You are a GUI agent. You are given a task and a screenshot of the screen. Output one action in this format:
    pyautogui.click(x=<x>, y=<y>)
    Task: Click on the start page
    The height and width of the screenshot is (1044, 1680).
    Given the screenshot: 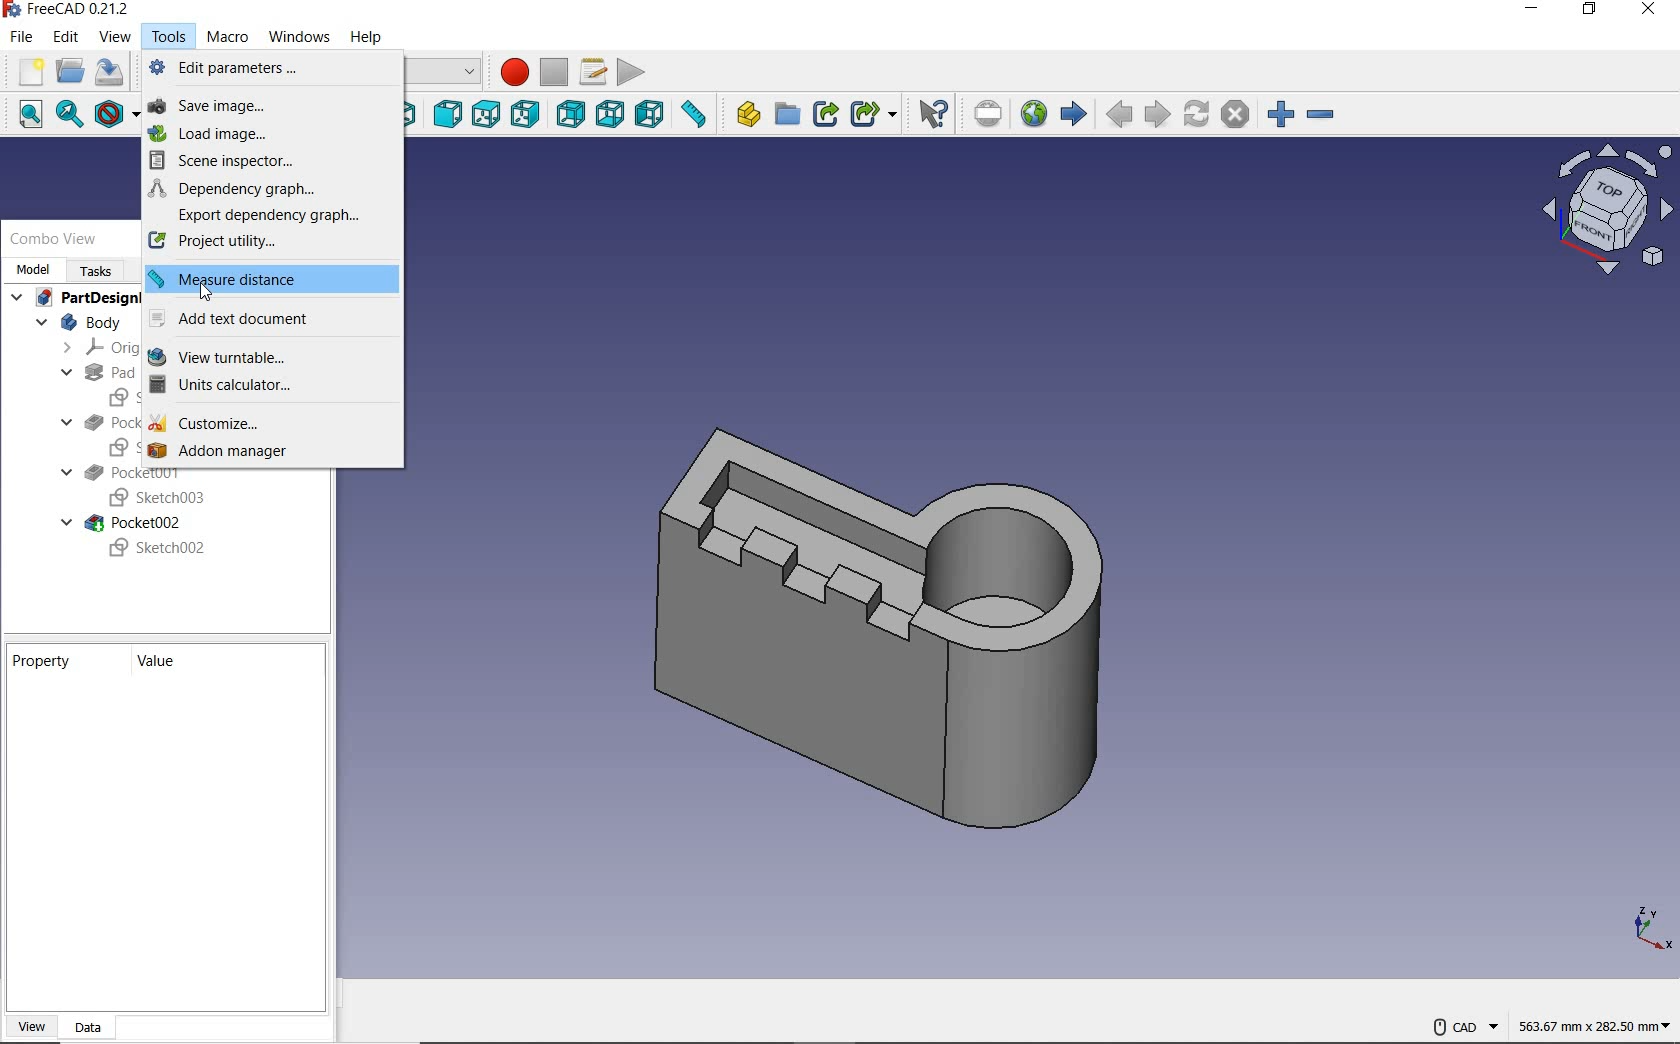 What is the action you would take?
    pyautogui.click(x=1073, y=113)
    